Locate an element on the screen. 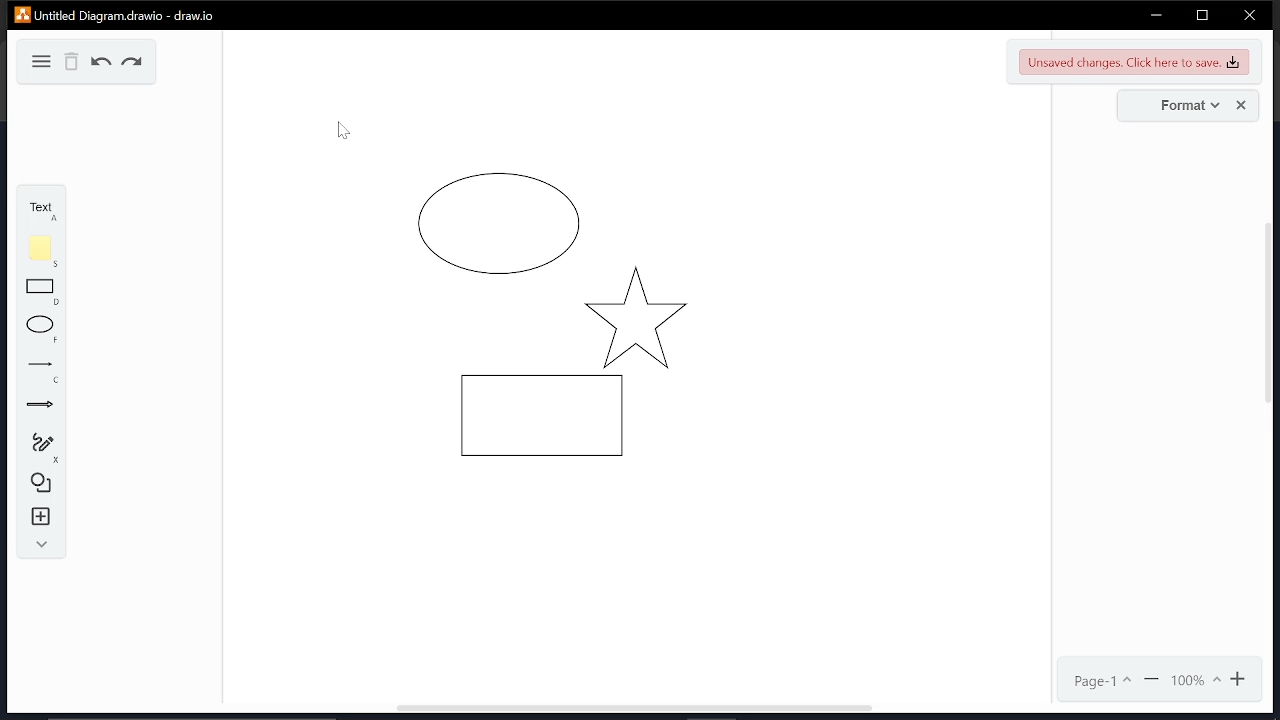 This screenshot has height=720, width=1280. lines is located at coordinates (44, 372).